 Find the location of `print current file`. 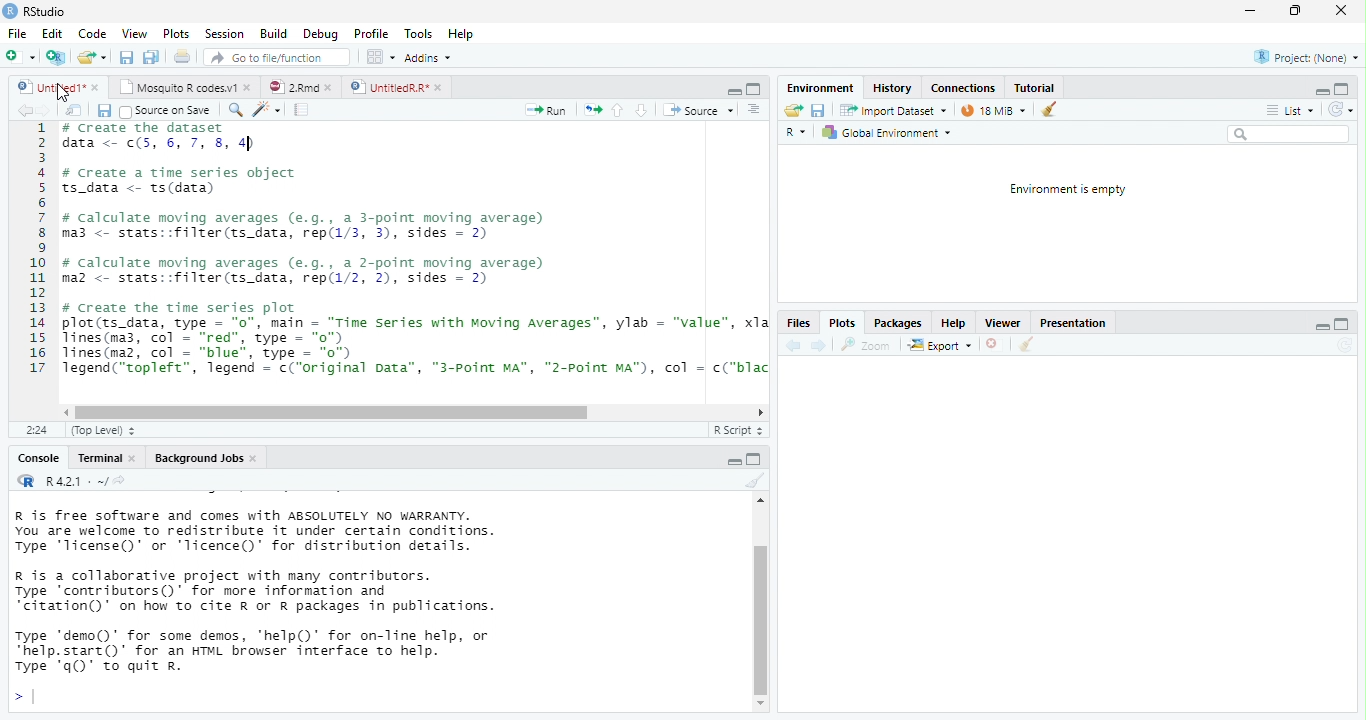

print current file is located at coordinates (183, 56).